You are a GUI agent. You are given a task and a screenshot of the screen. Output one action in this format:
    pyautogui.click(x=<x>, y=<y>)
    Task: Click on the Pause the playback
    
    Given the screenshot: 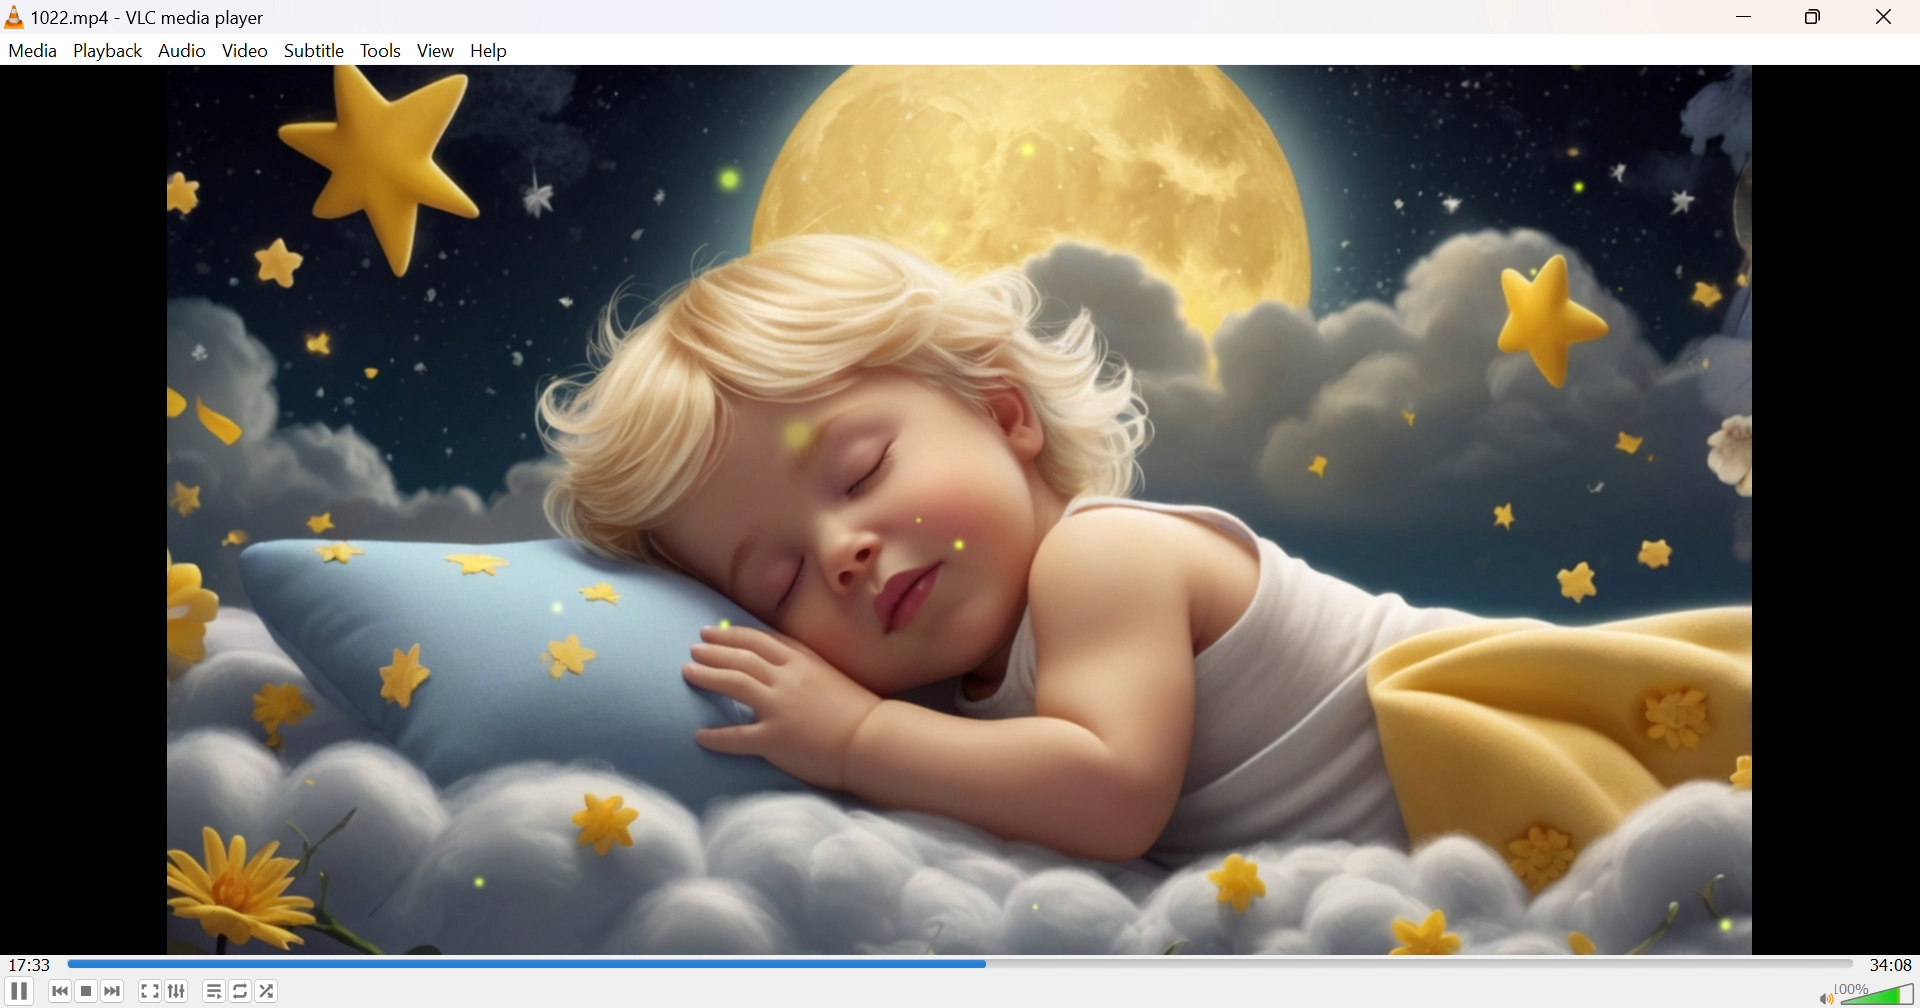 What is the action you would take?
    pyautogui.click(x=18, y=994)
    